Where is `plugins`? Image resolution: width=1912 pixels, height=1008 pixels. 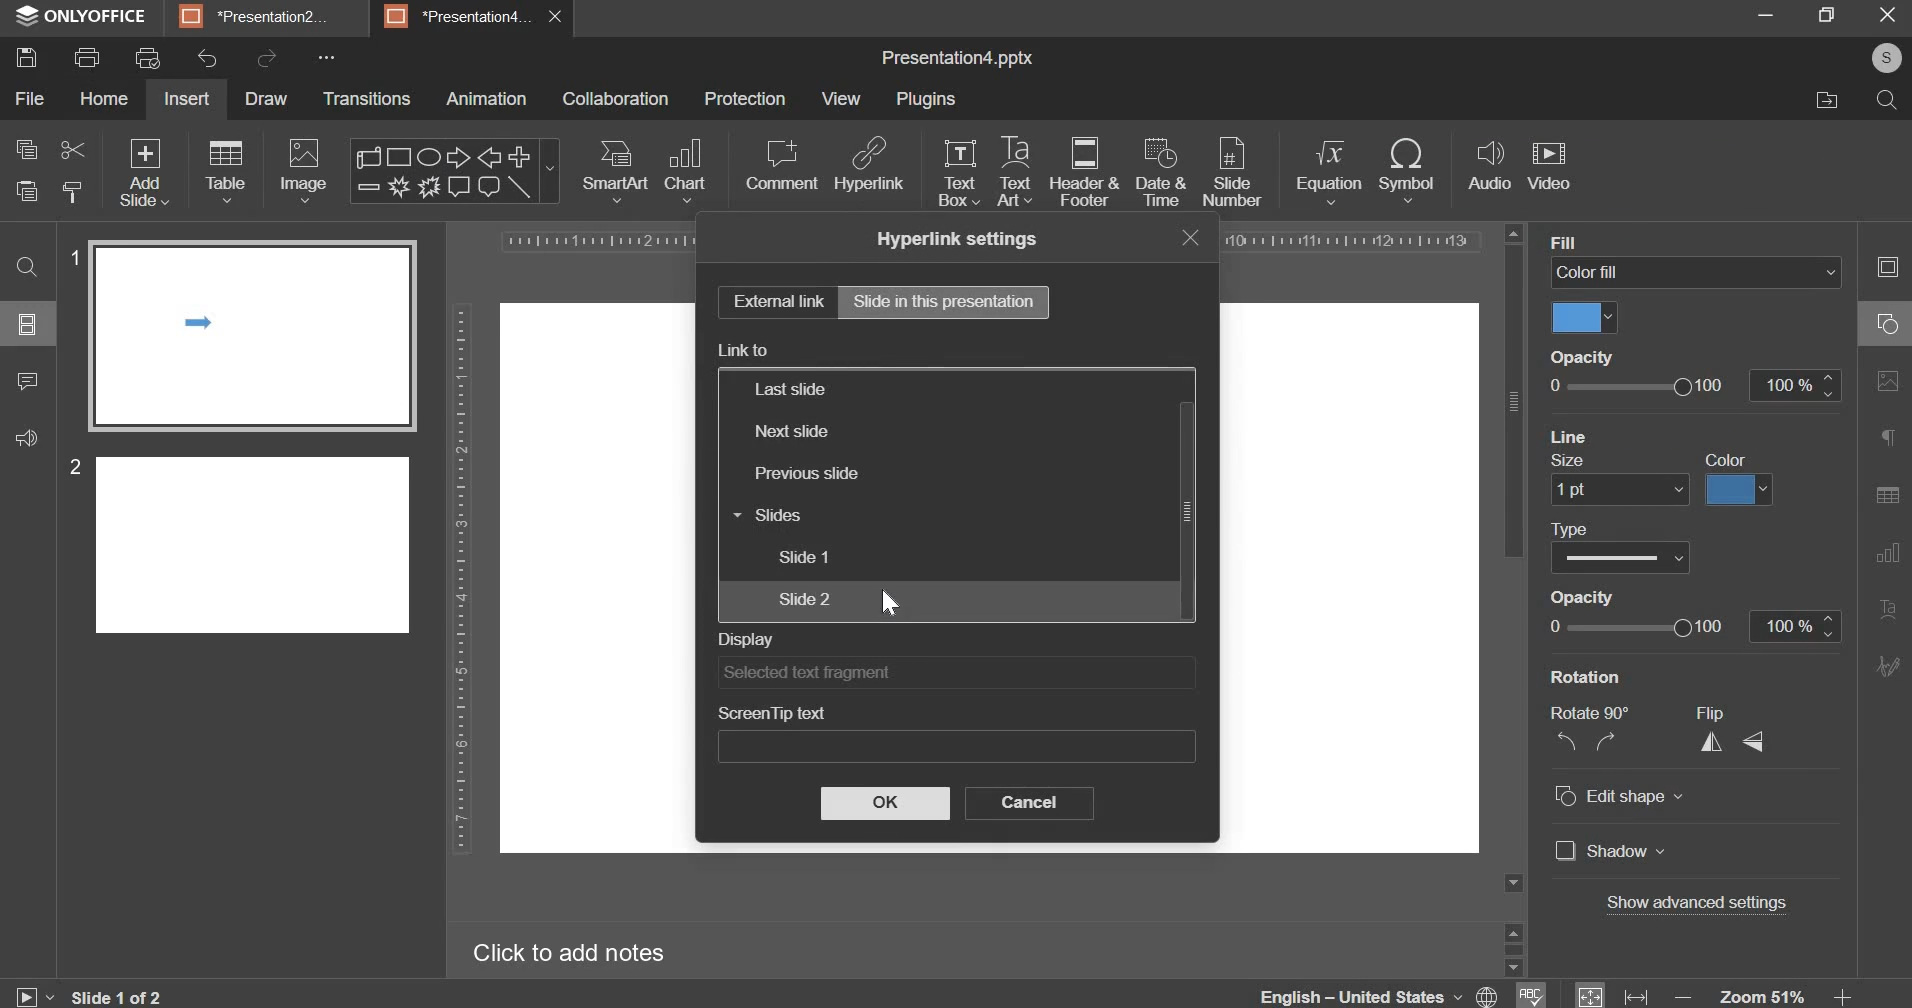 plugins is located at coordinates (925, 100).